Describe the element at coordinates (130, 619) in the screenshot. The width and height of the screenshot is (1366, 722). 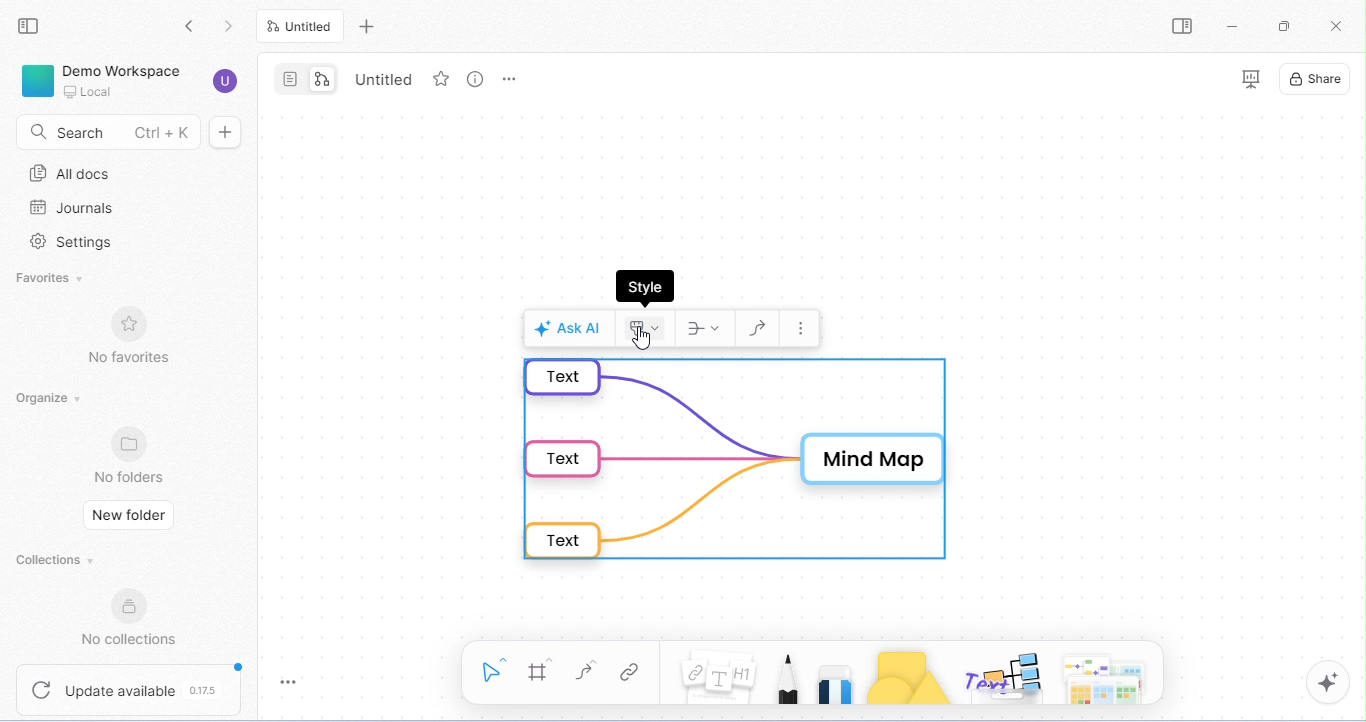
I see `no collections` at that location.